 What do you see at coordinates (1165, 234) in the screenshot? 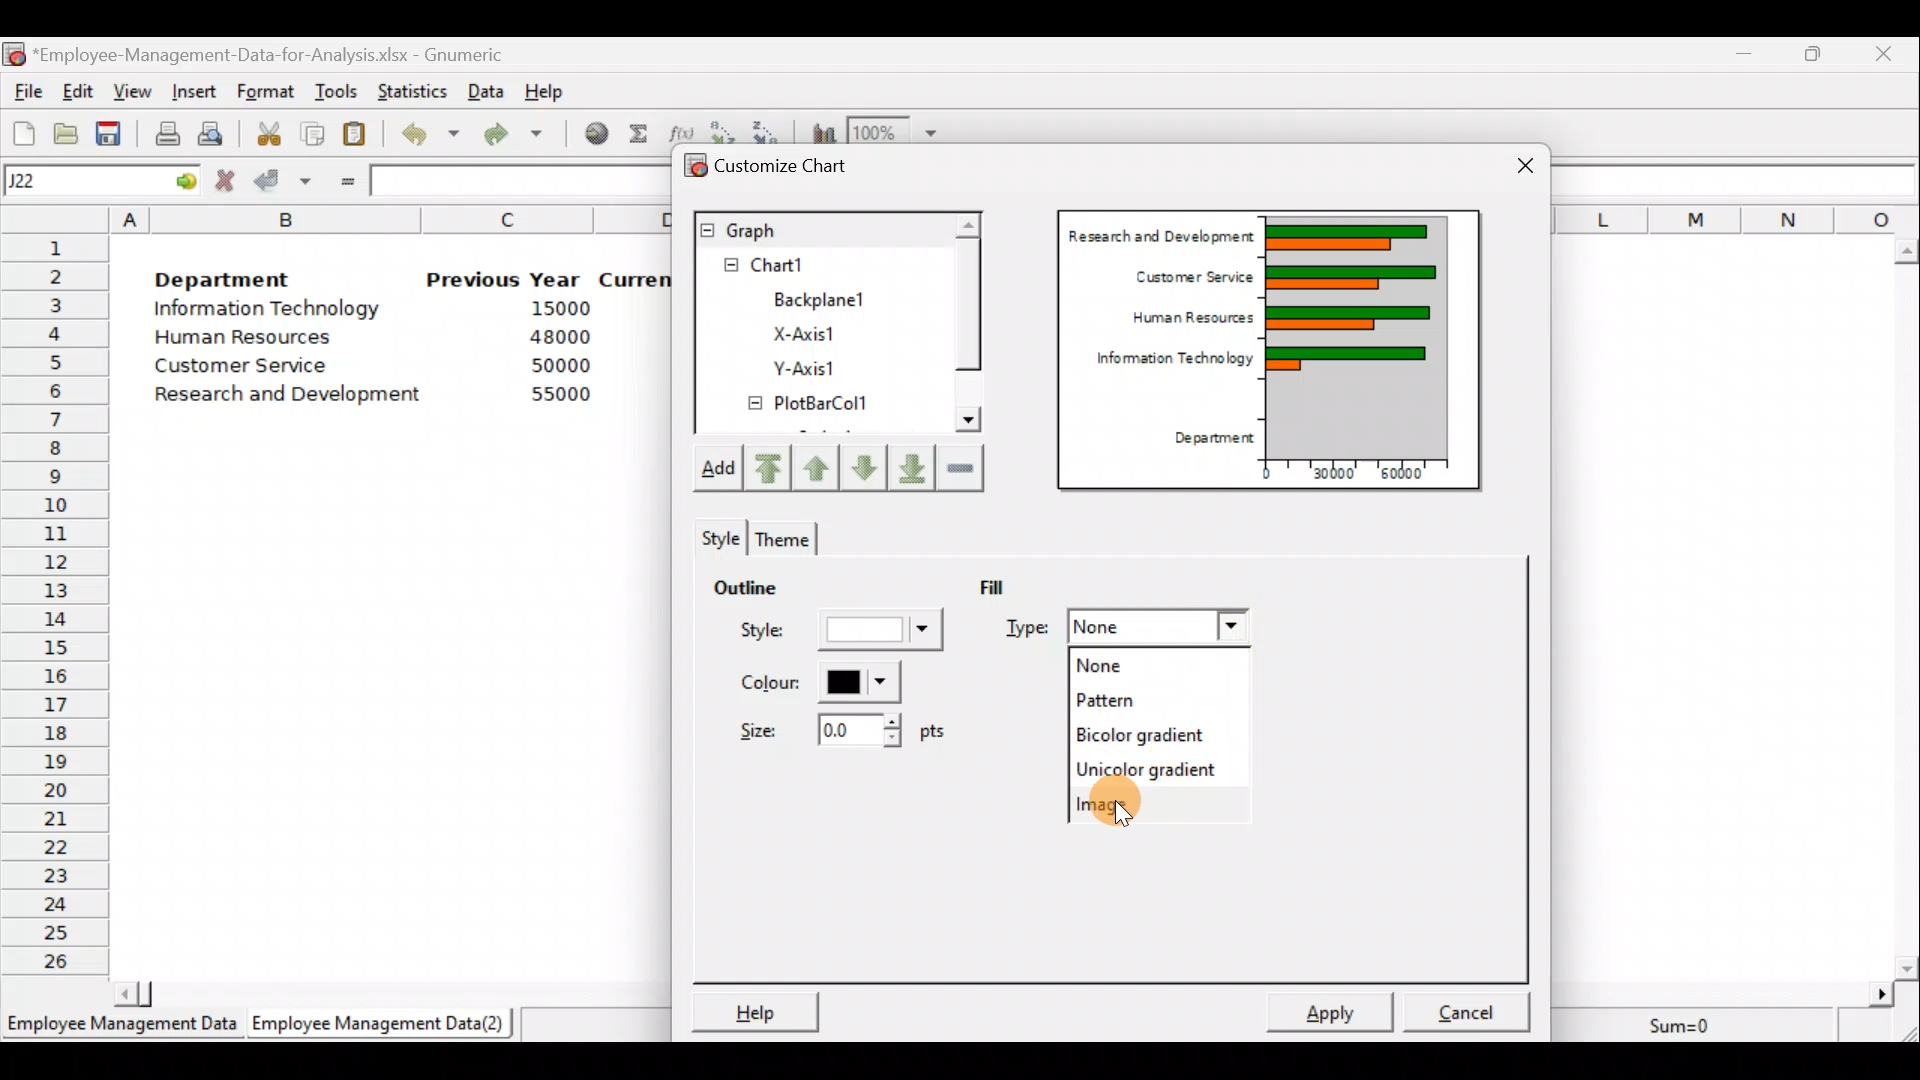
I see `Research and Development` at bounding box center [1165, 234].